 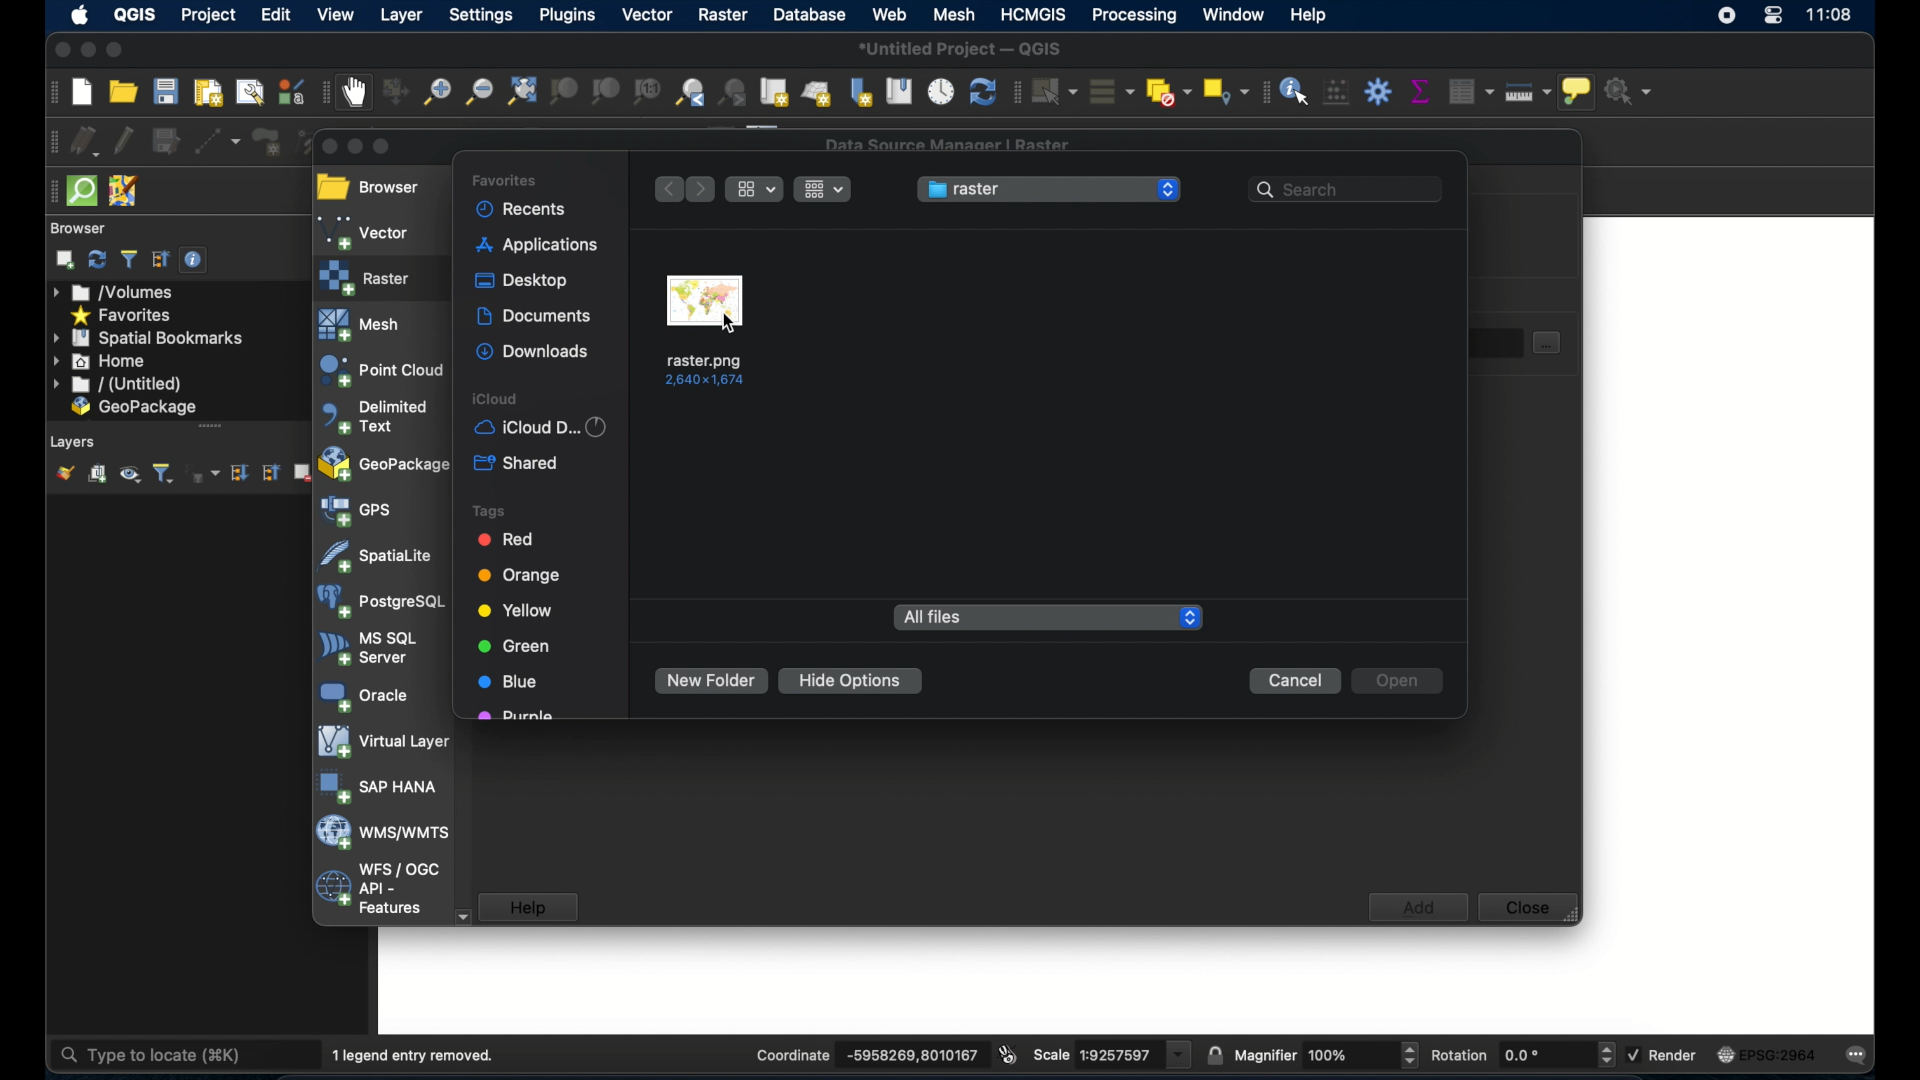 I want to click on untitled project - QGIS, so click(x=965, y=48).